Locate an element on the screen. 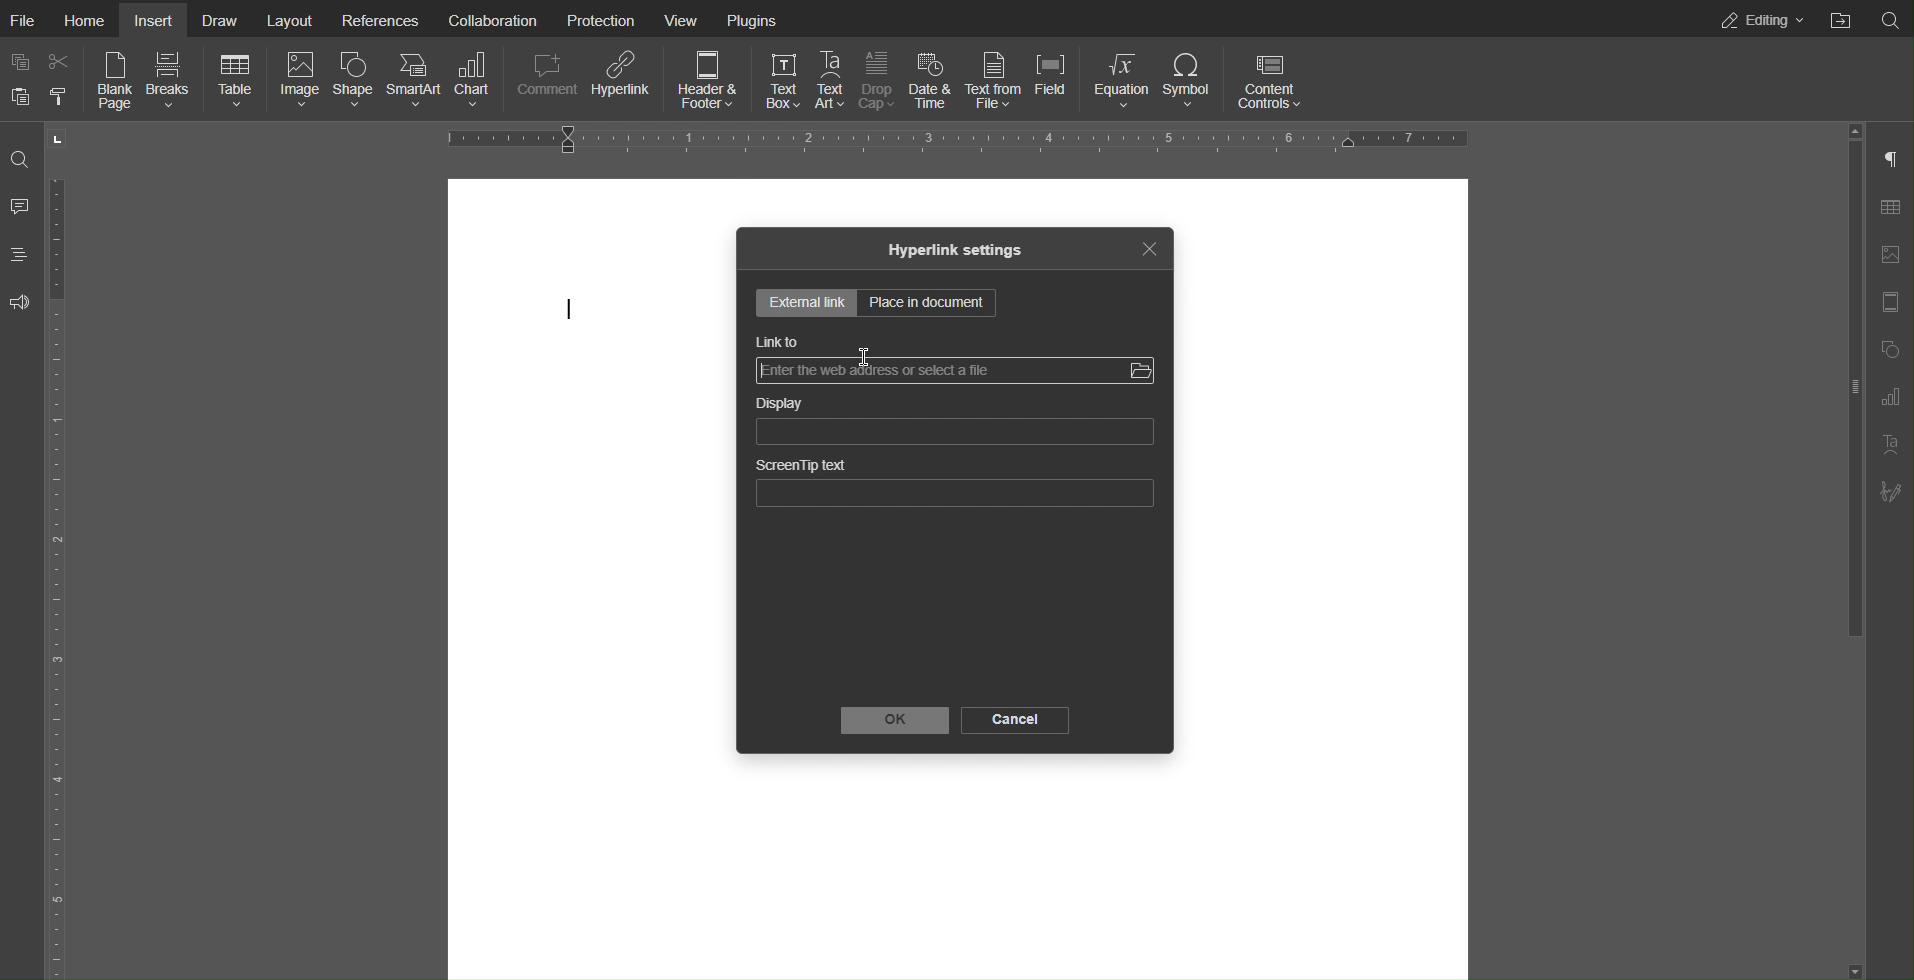 The height and width of the screenshot is (980, 1914). External Settings is located at coordinates (808, 303).